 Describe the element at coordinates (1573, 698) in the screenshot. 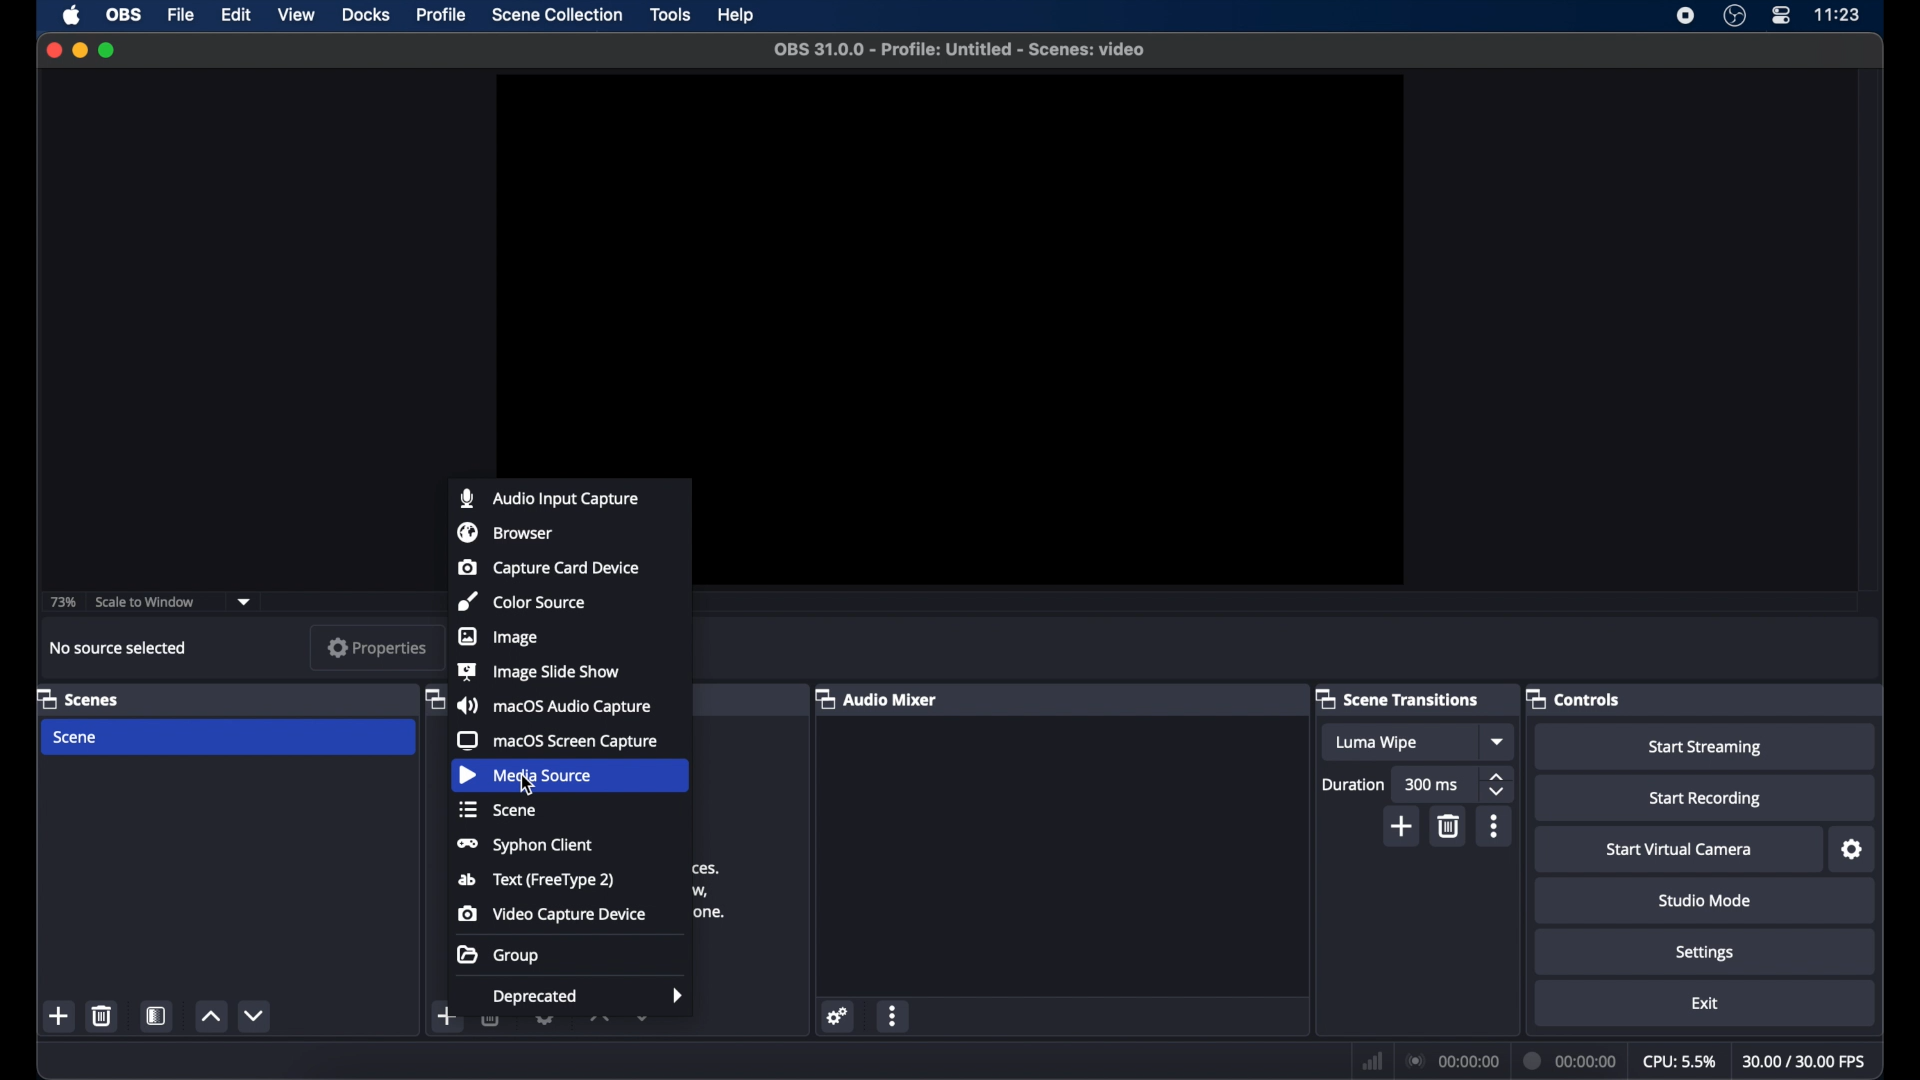

I see `controls` at that location.